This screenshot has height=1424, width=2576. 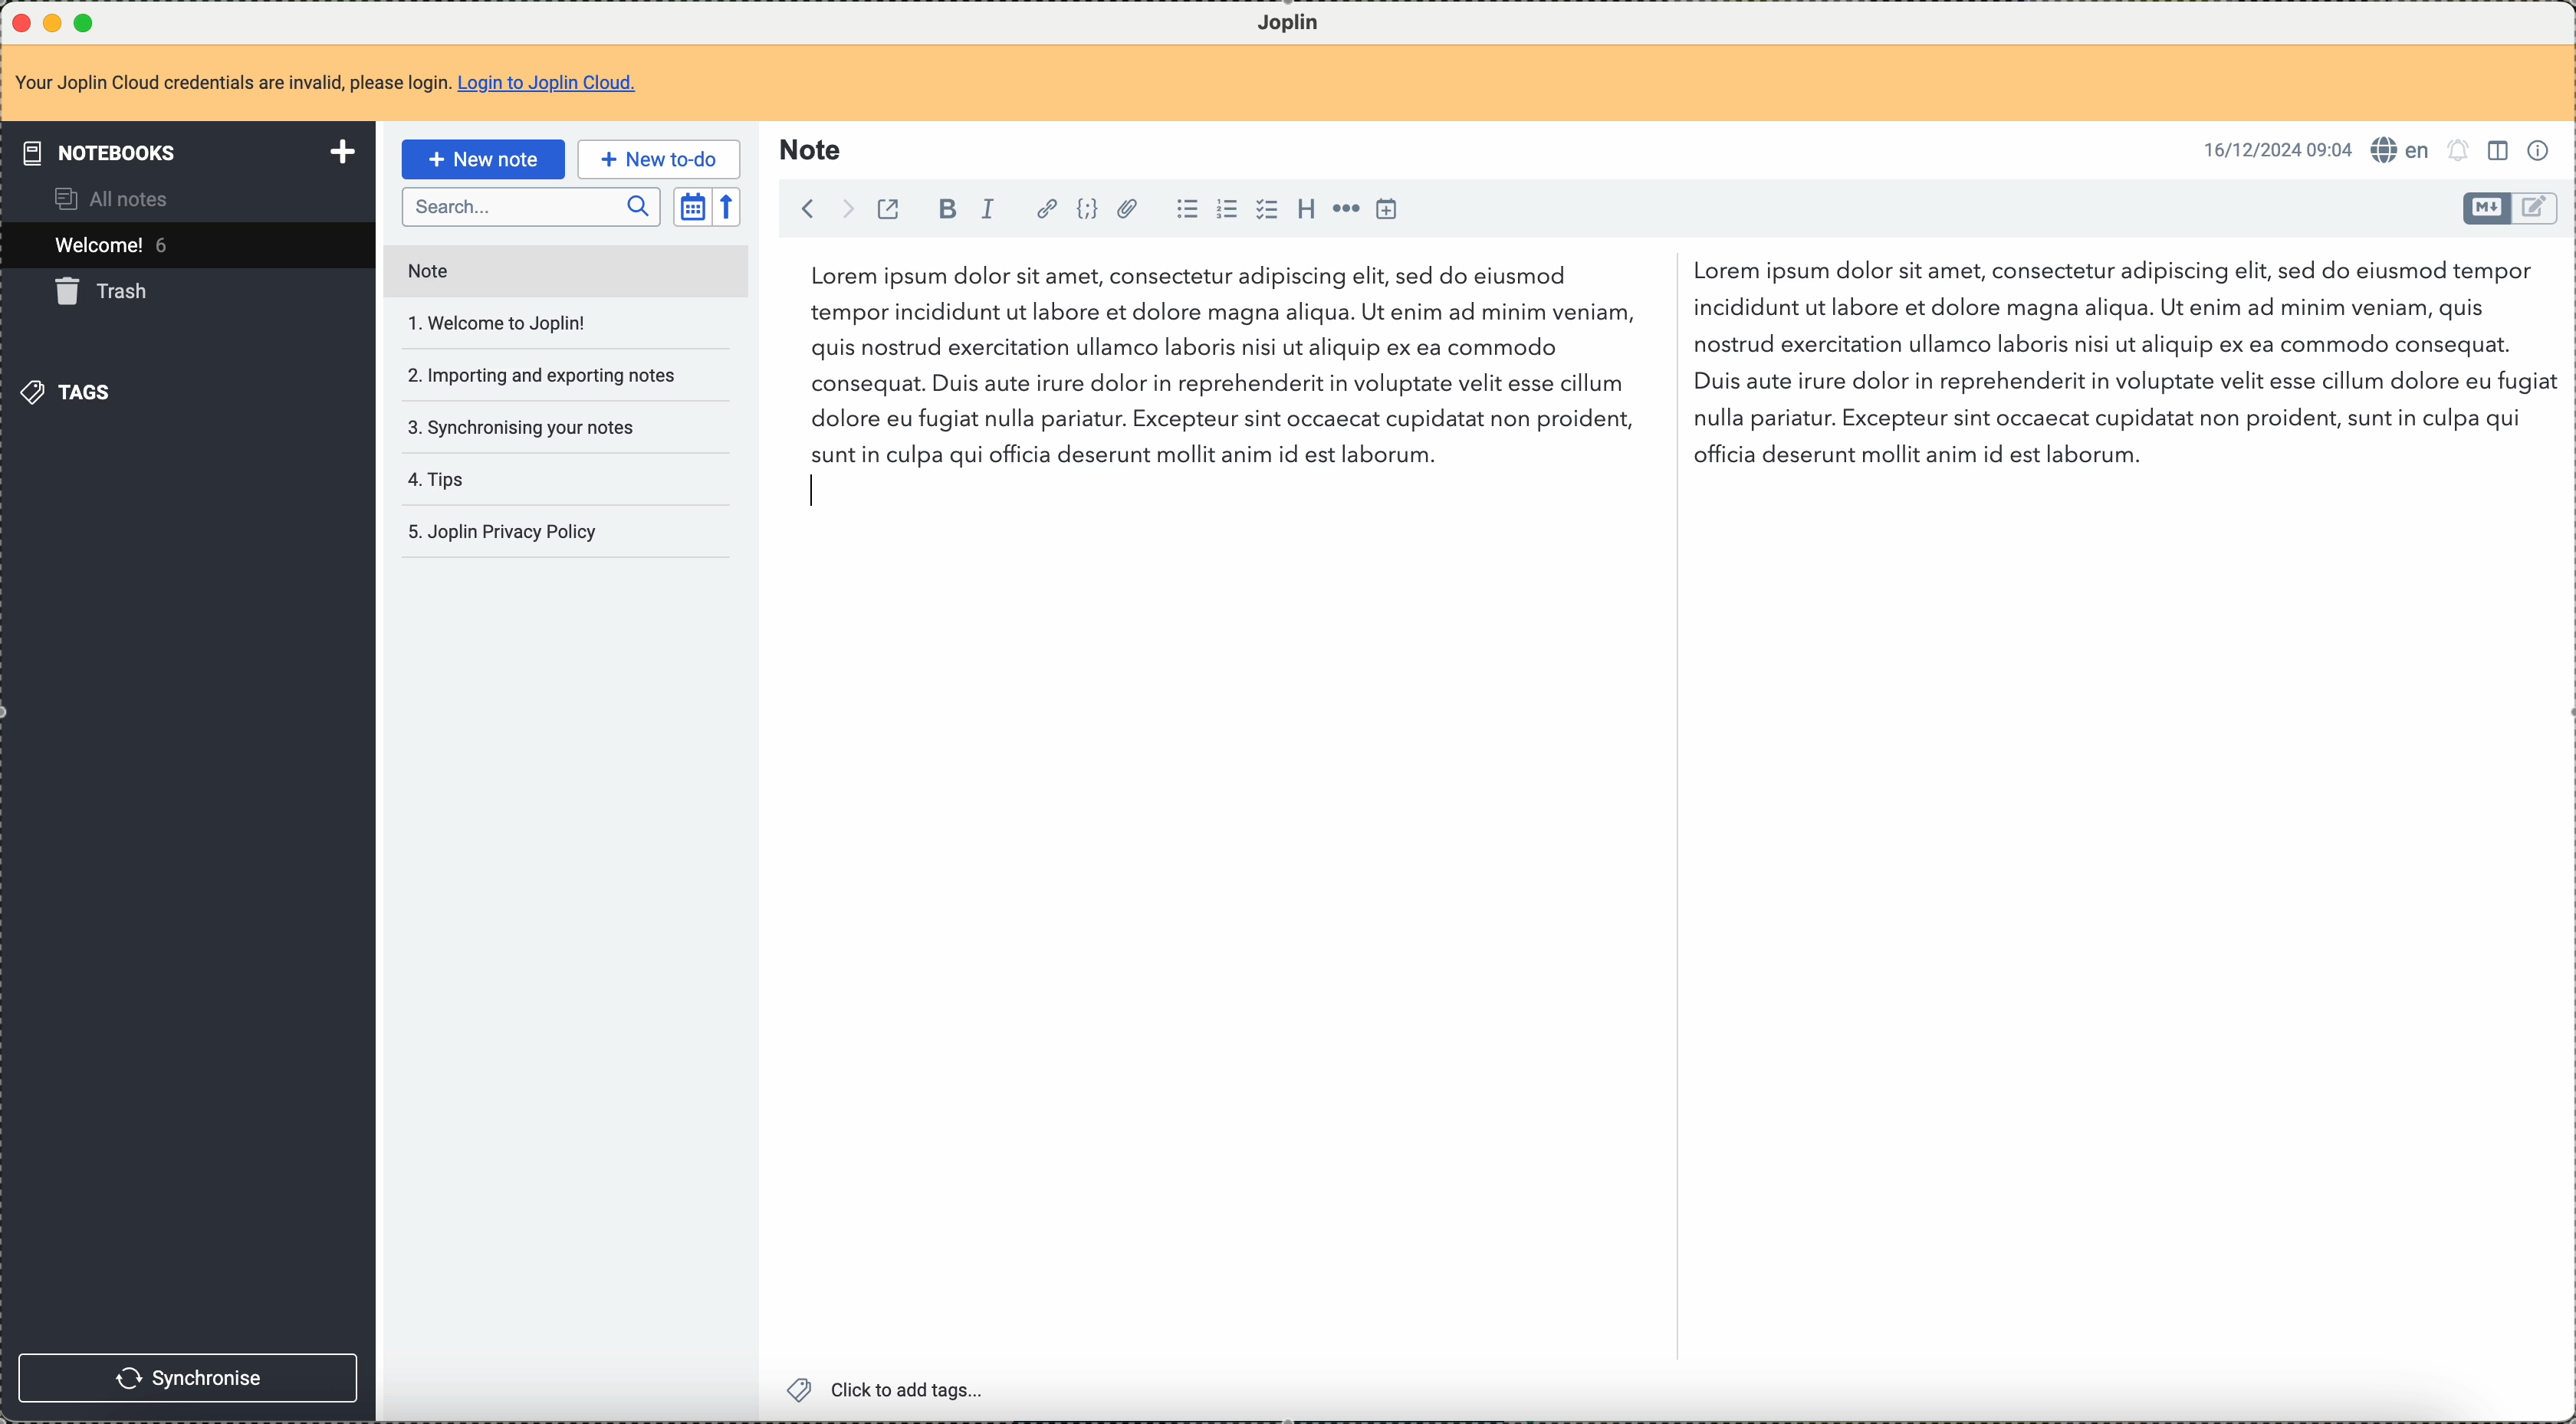 I want to click on new to-do, so click(x=657, y=159).